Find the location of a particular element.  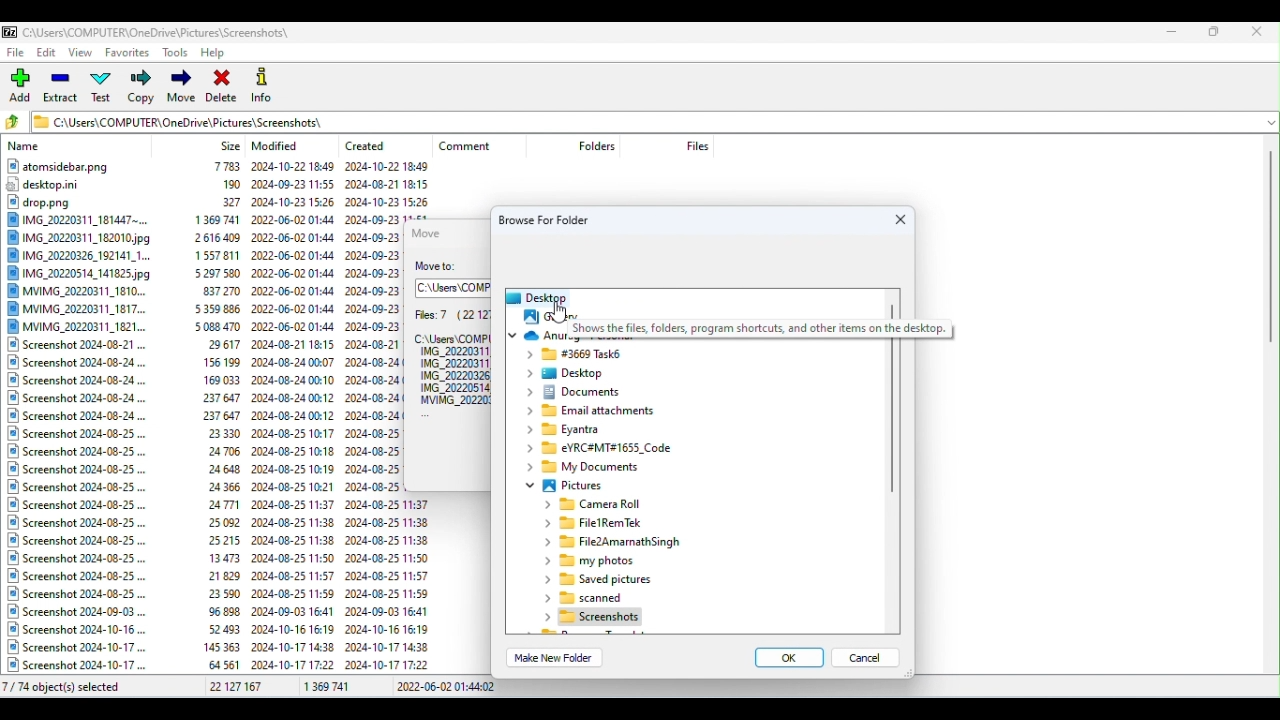

Move is located at coordinates (431, 232).